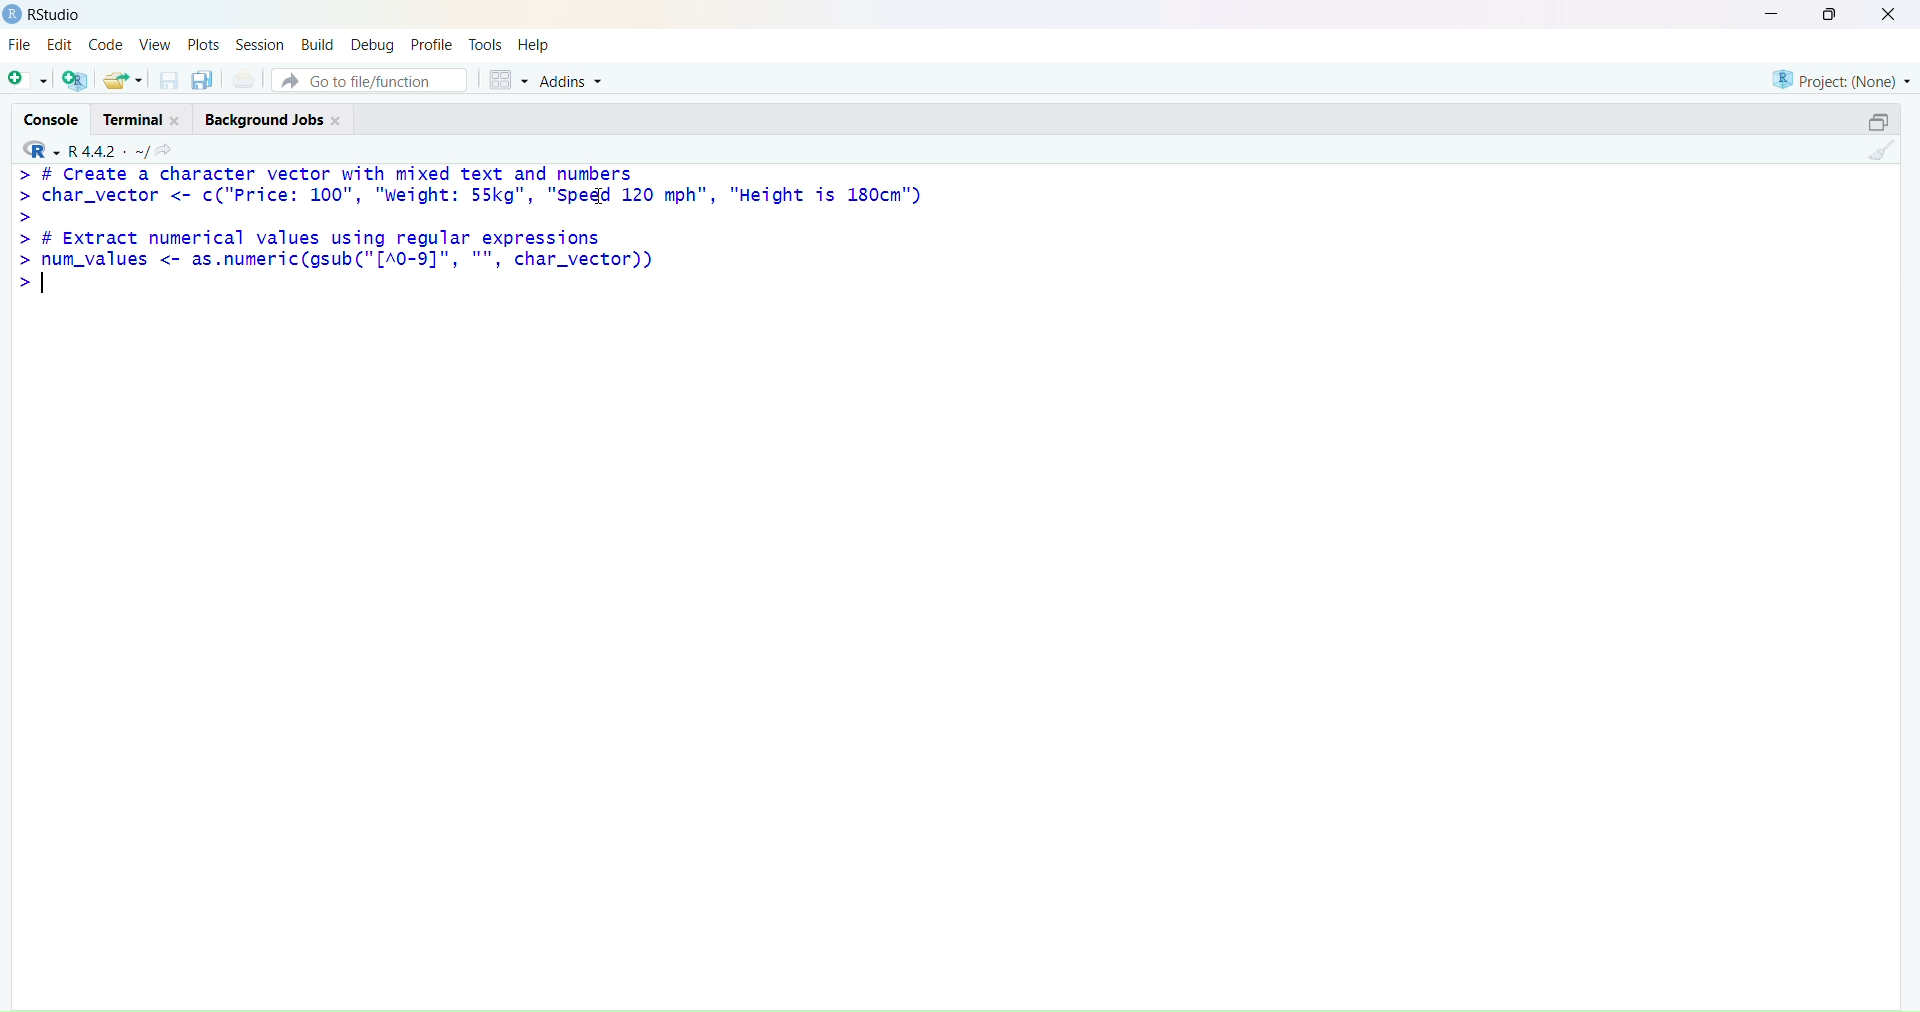  What do you see at coordinates (57, 14) in the screenshot?
I see `RStudio` at bounding box center [57, 14].